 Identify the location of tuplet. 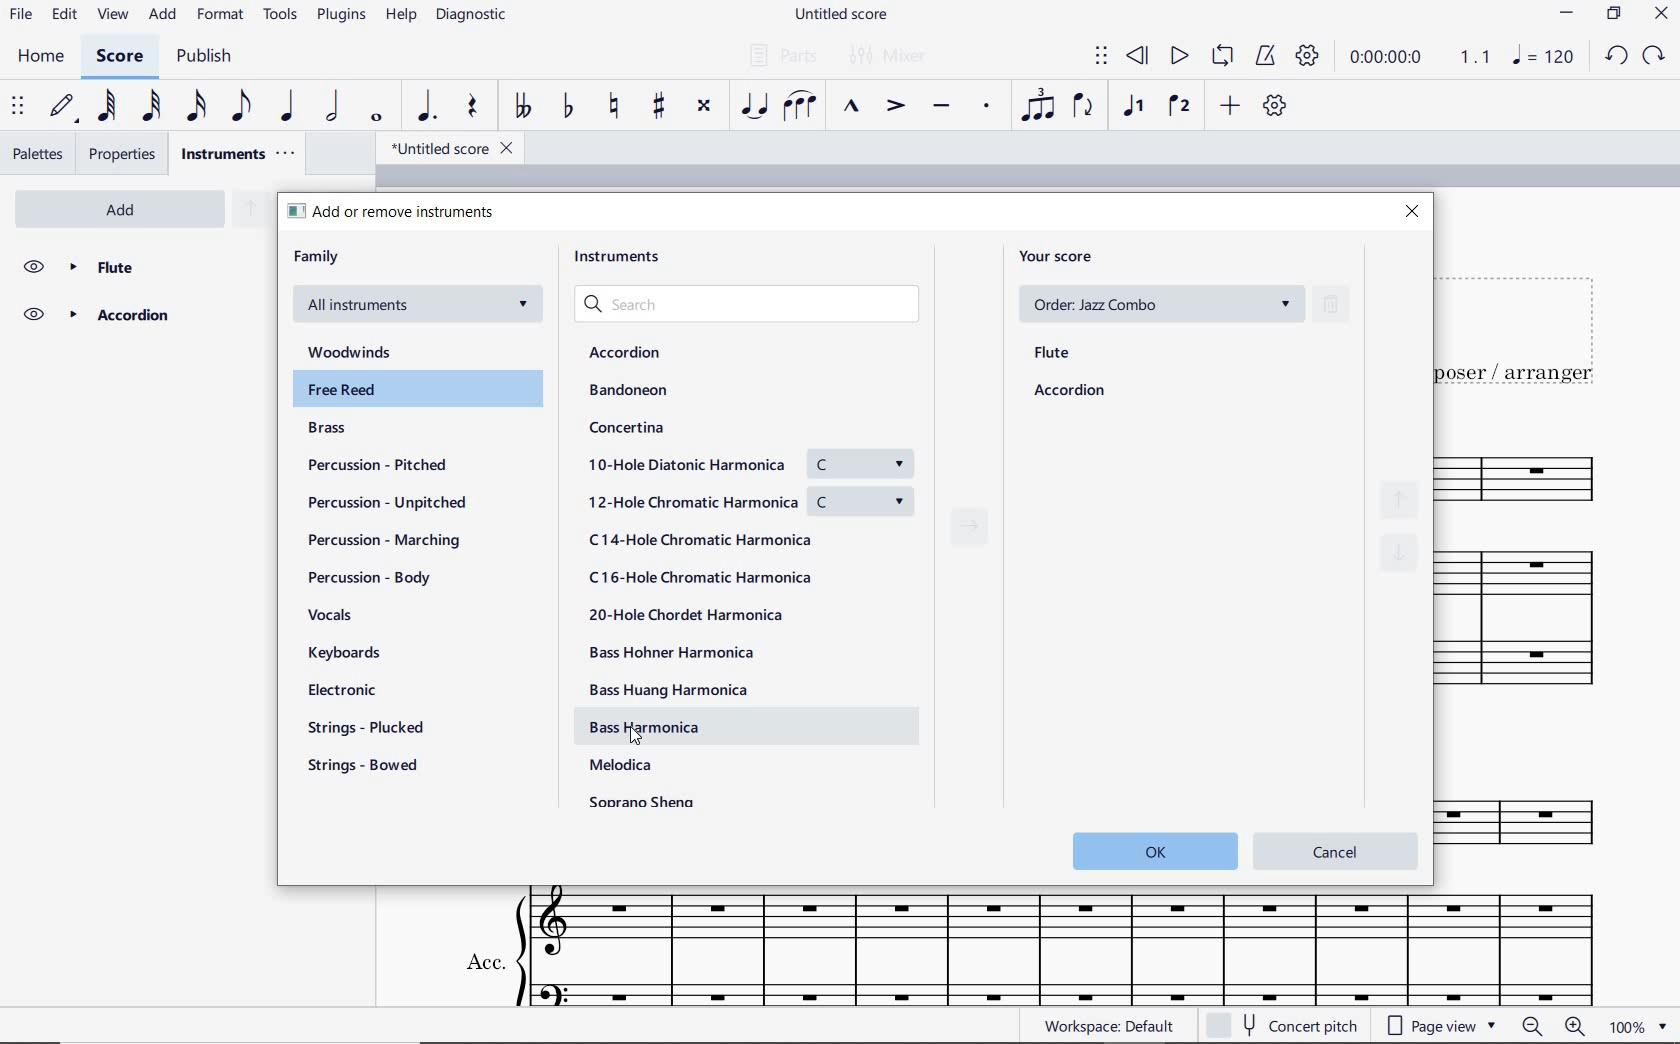
(1039, 106).